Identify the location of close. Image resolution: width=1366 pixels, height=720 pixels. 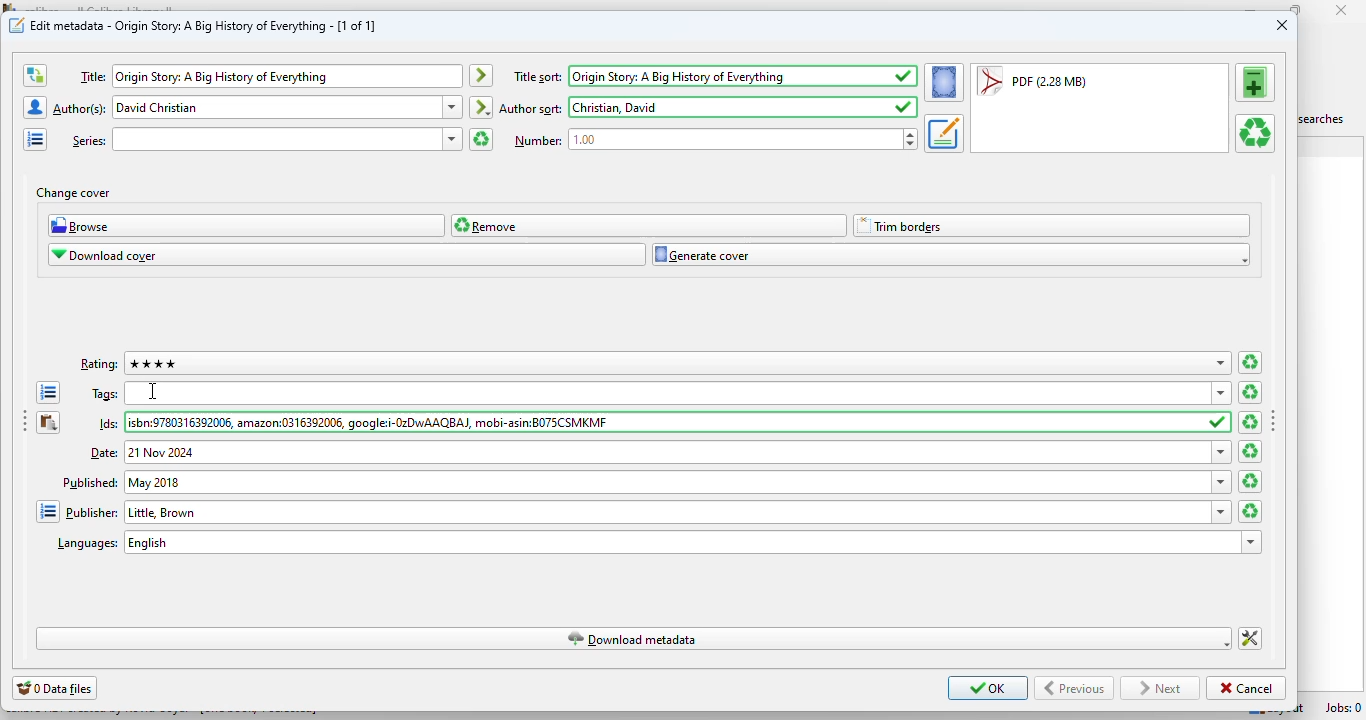
(1342, 10).